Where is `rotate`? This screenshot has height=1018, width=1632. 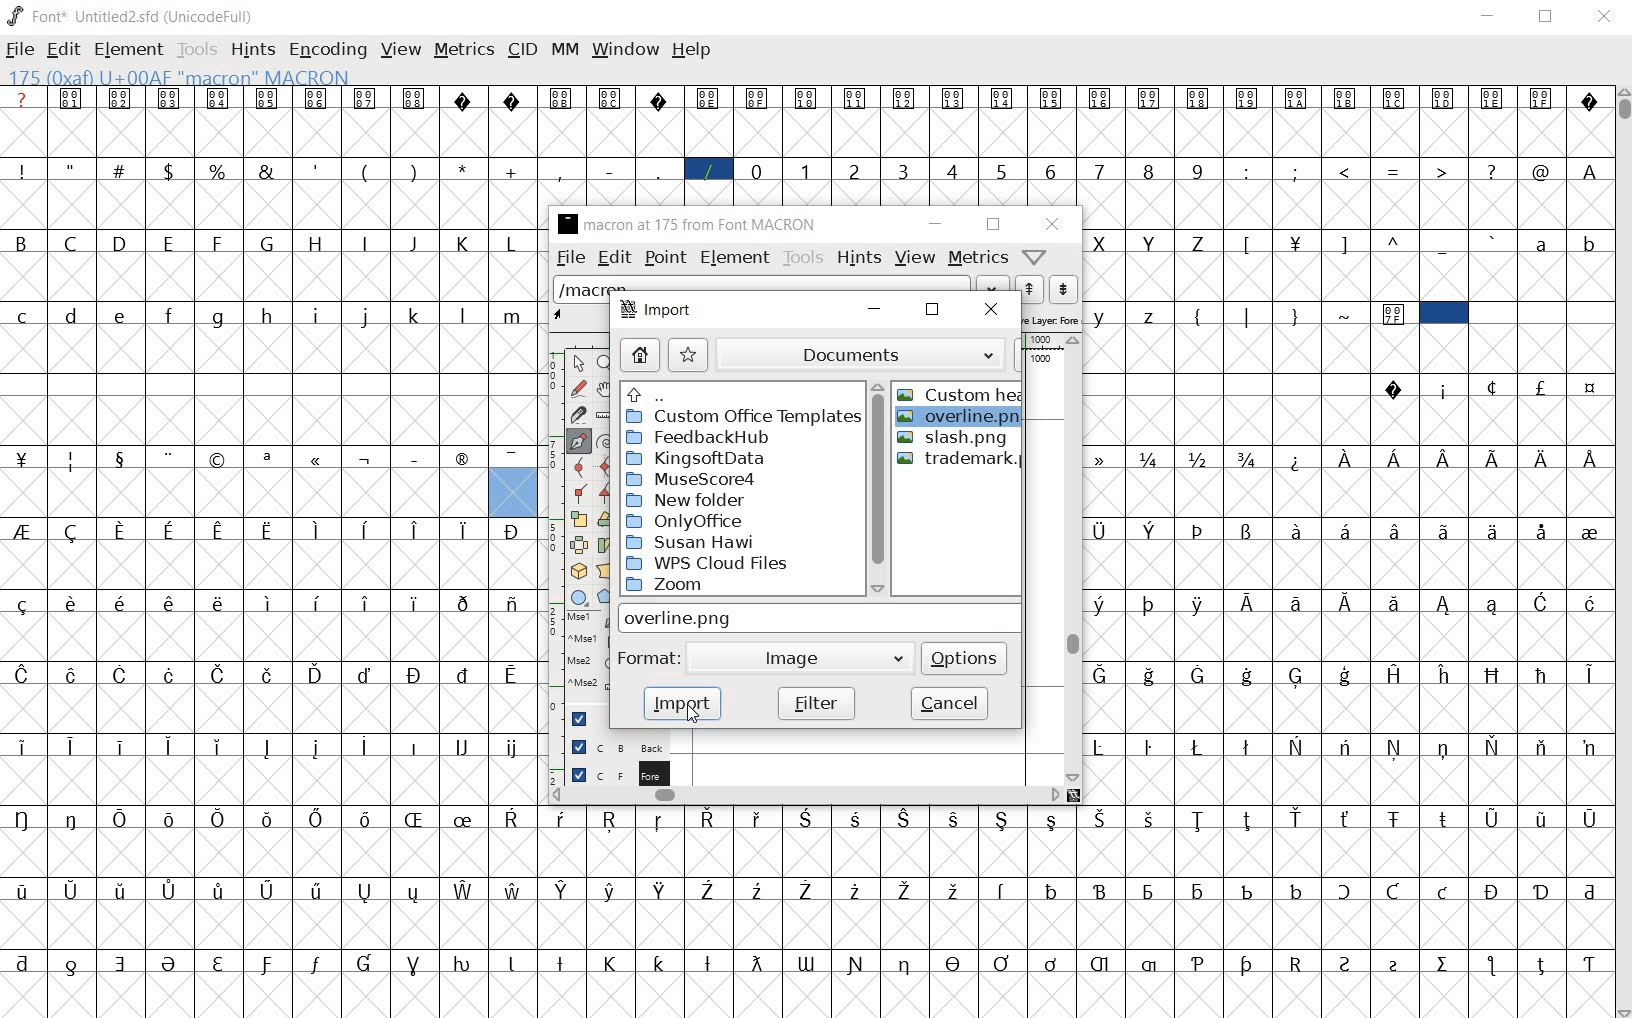
rotate is located at coordinates (605, 518).